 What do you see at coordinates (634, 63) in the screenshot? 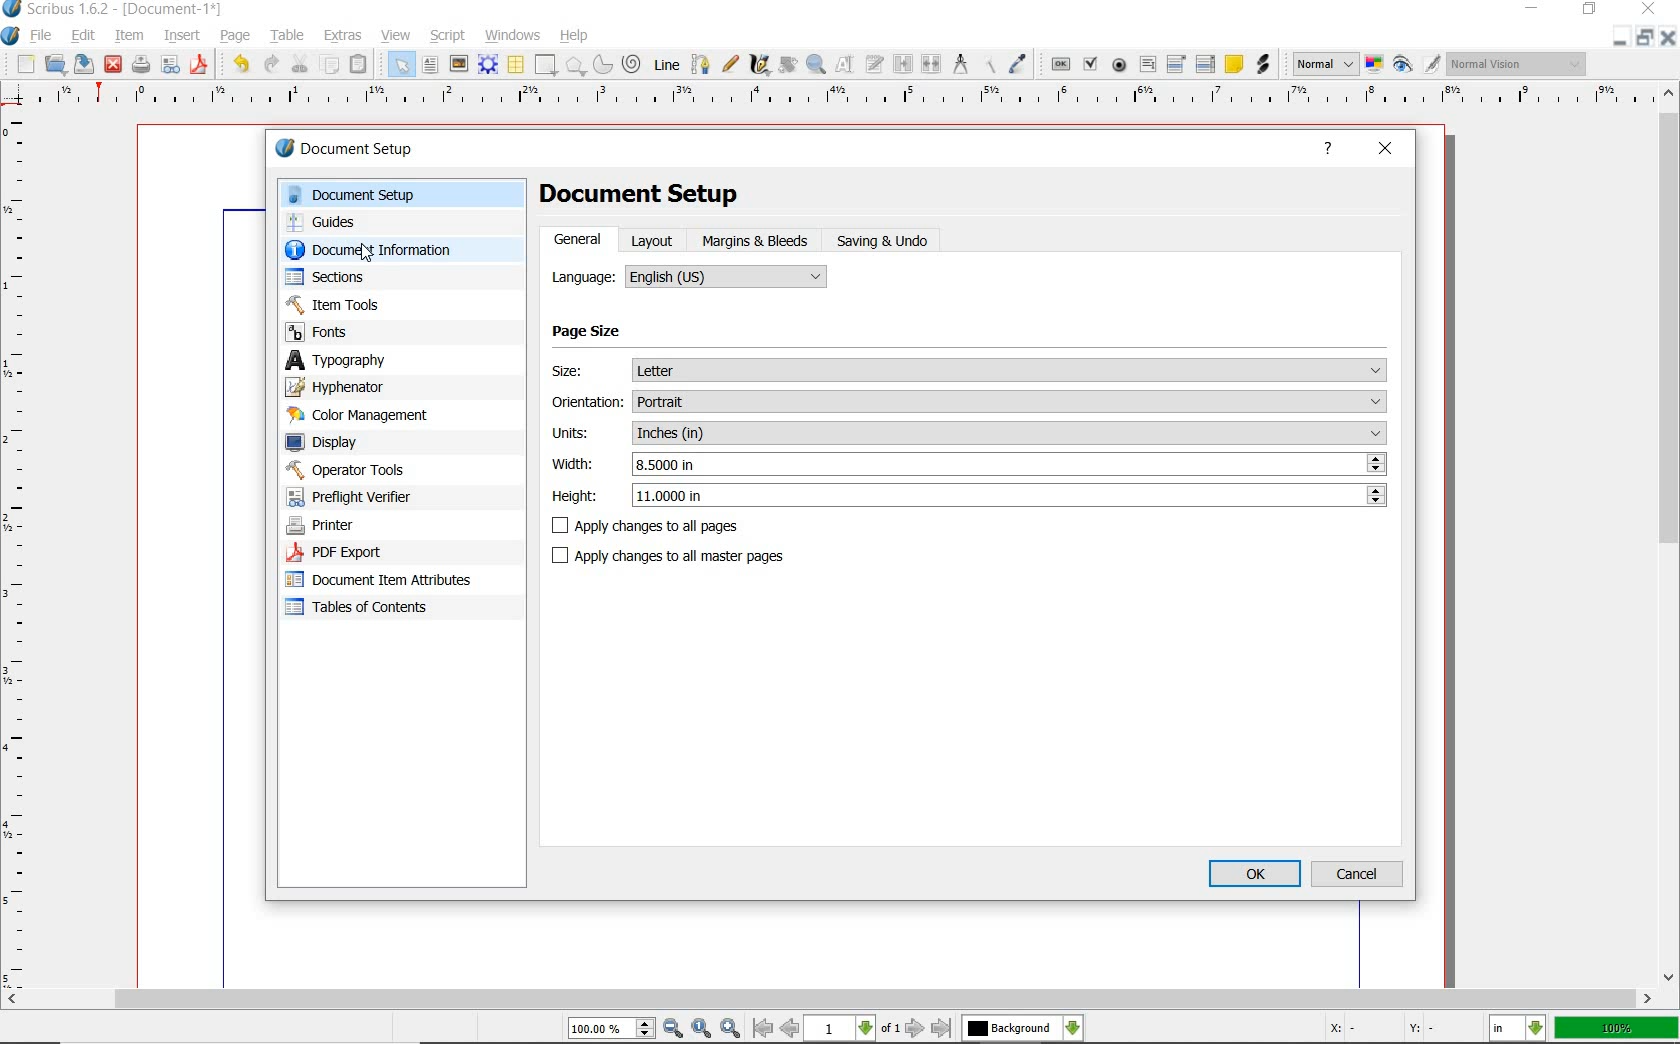
I see `spiral` at bounding box center [634, 63].